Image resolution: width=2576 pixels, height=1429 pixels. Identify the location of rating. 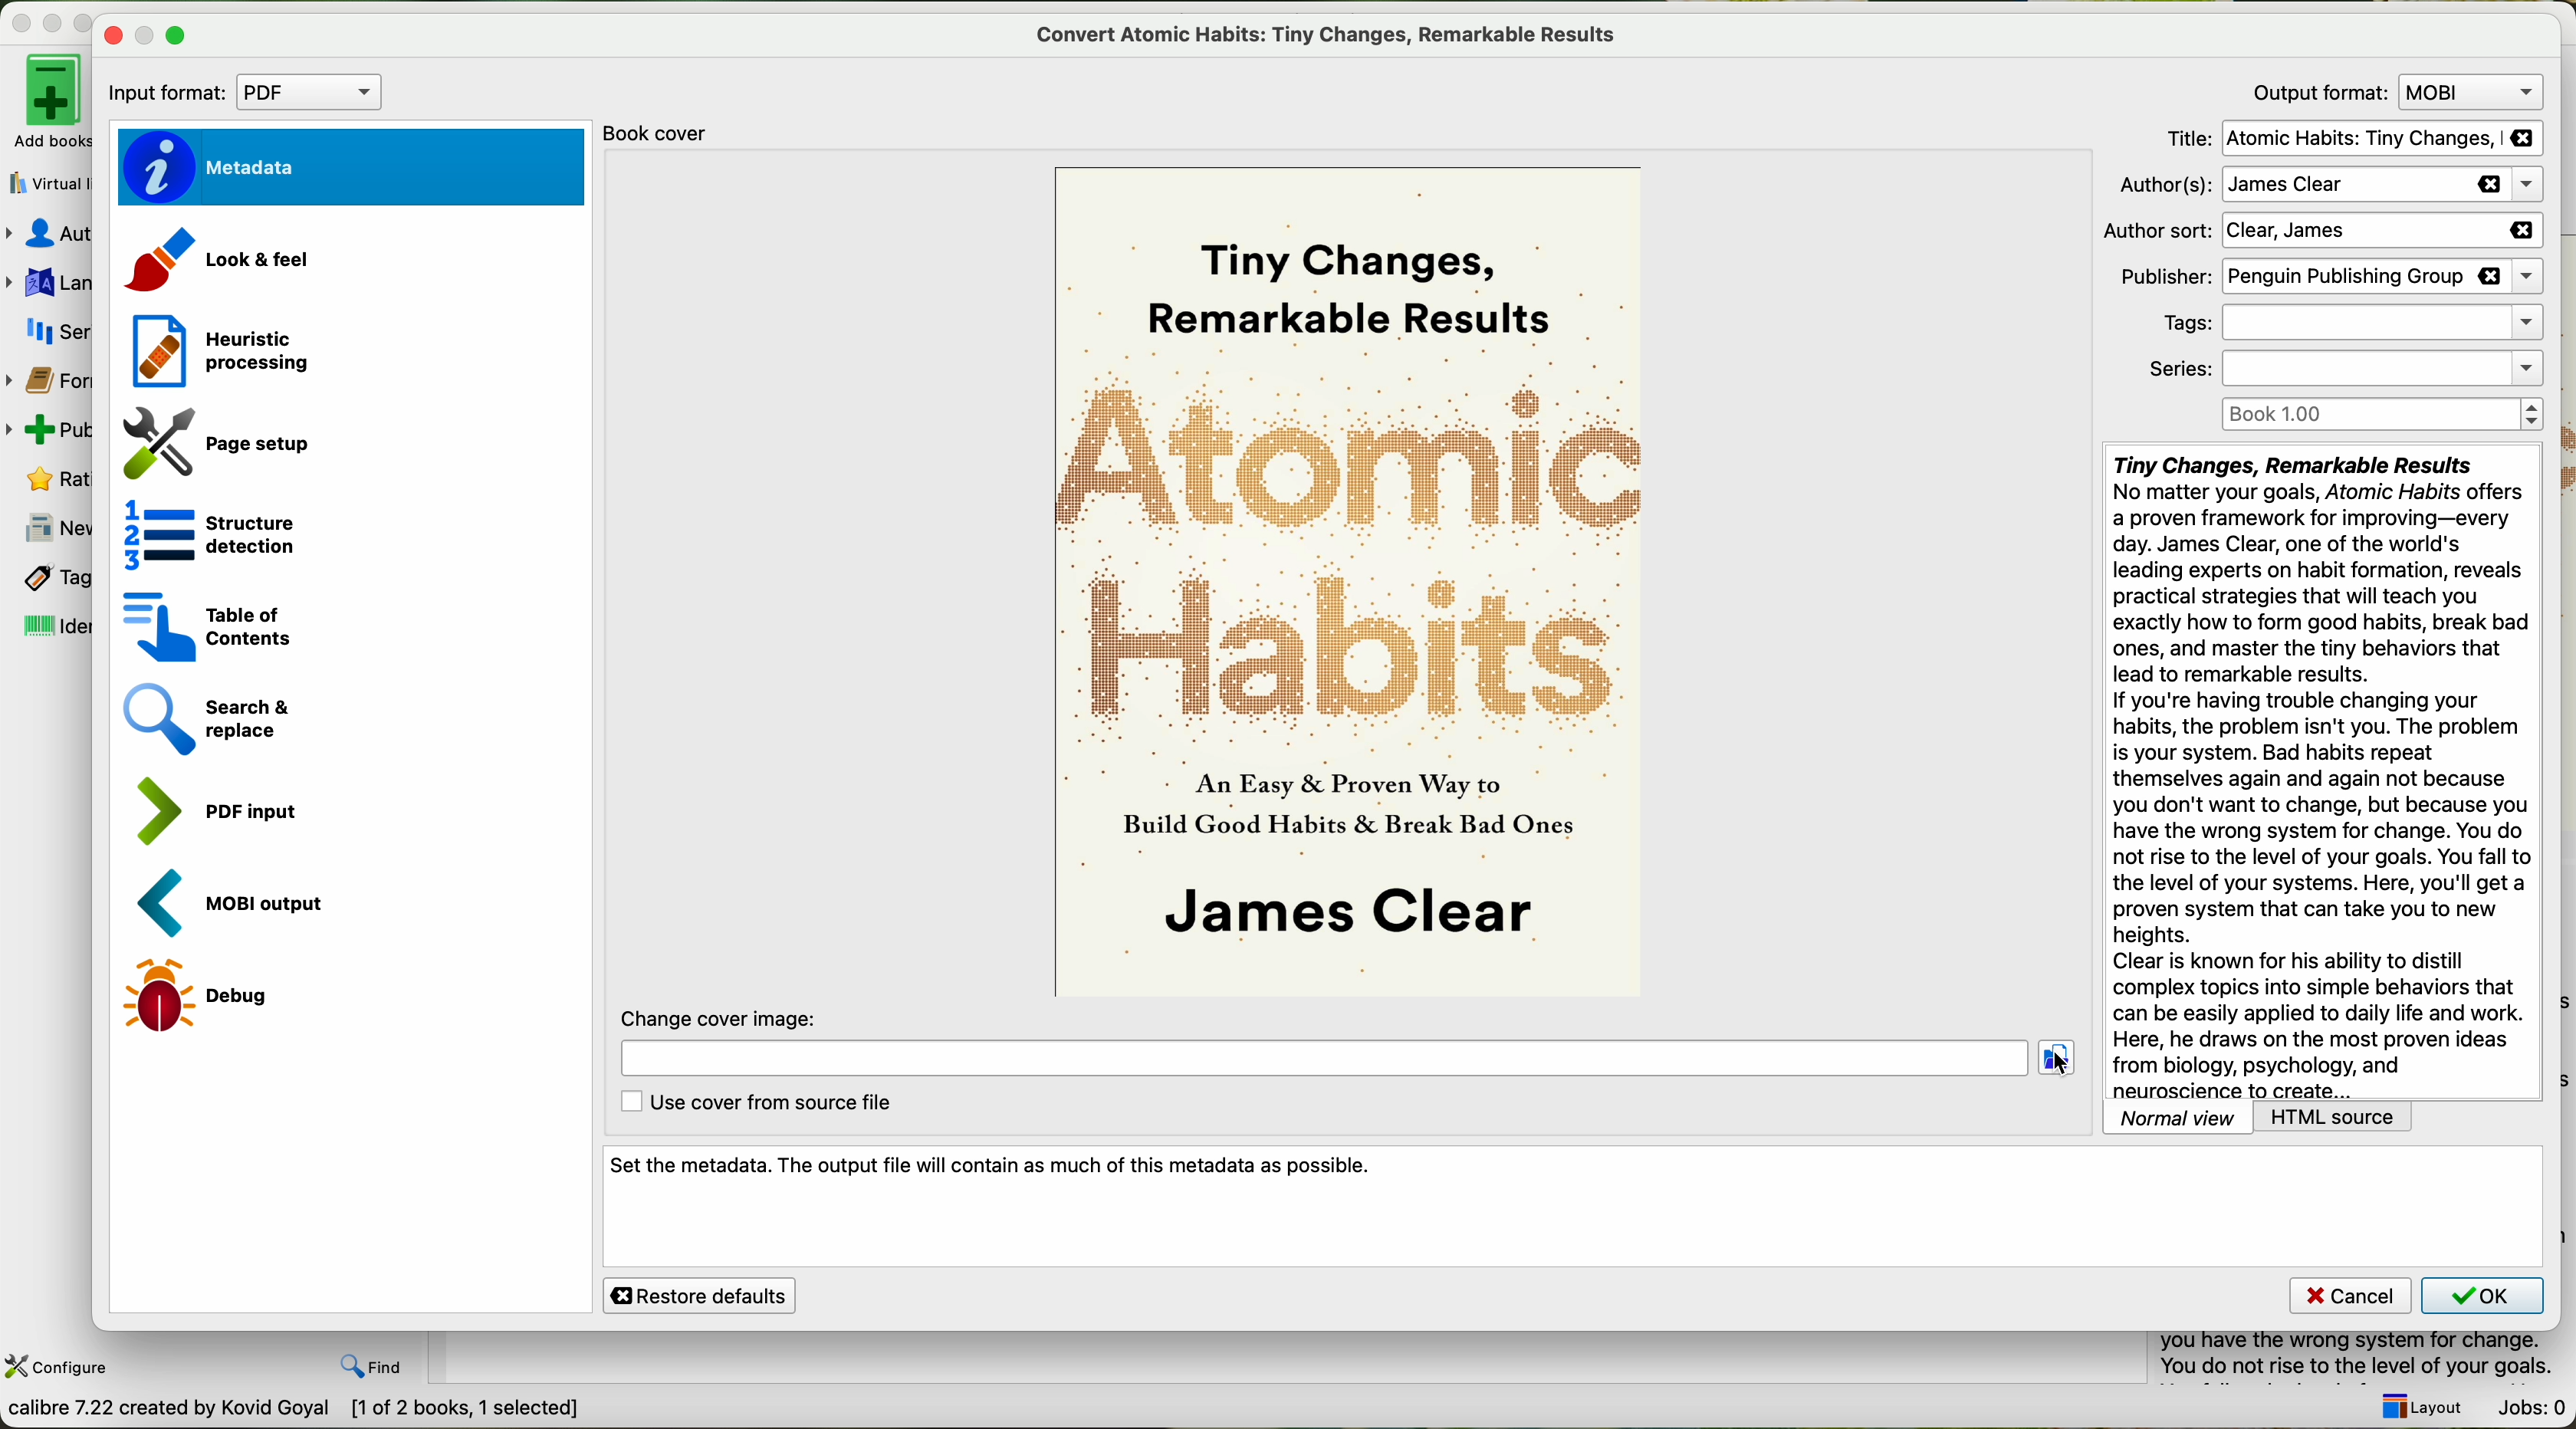
(55, 477).